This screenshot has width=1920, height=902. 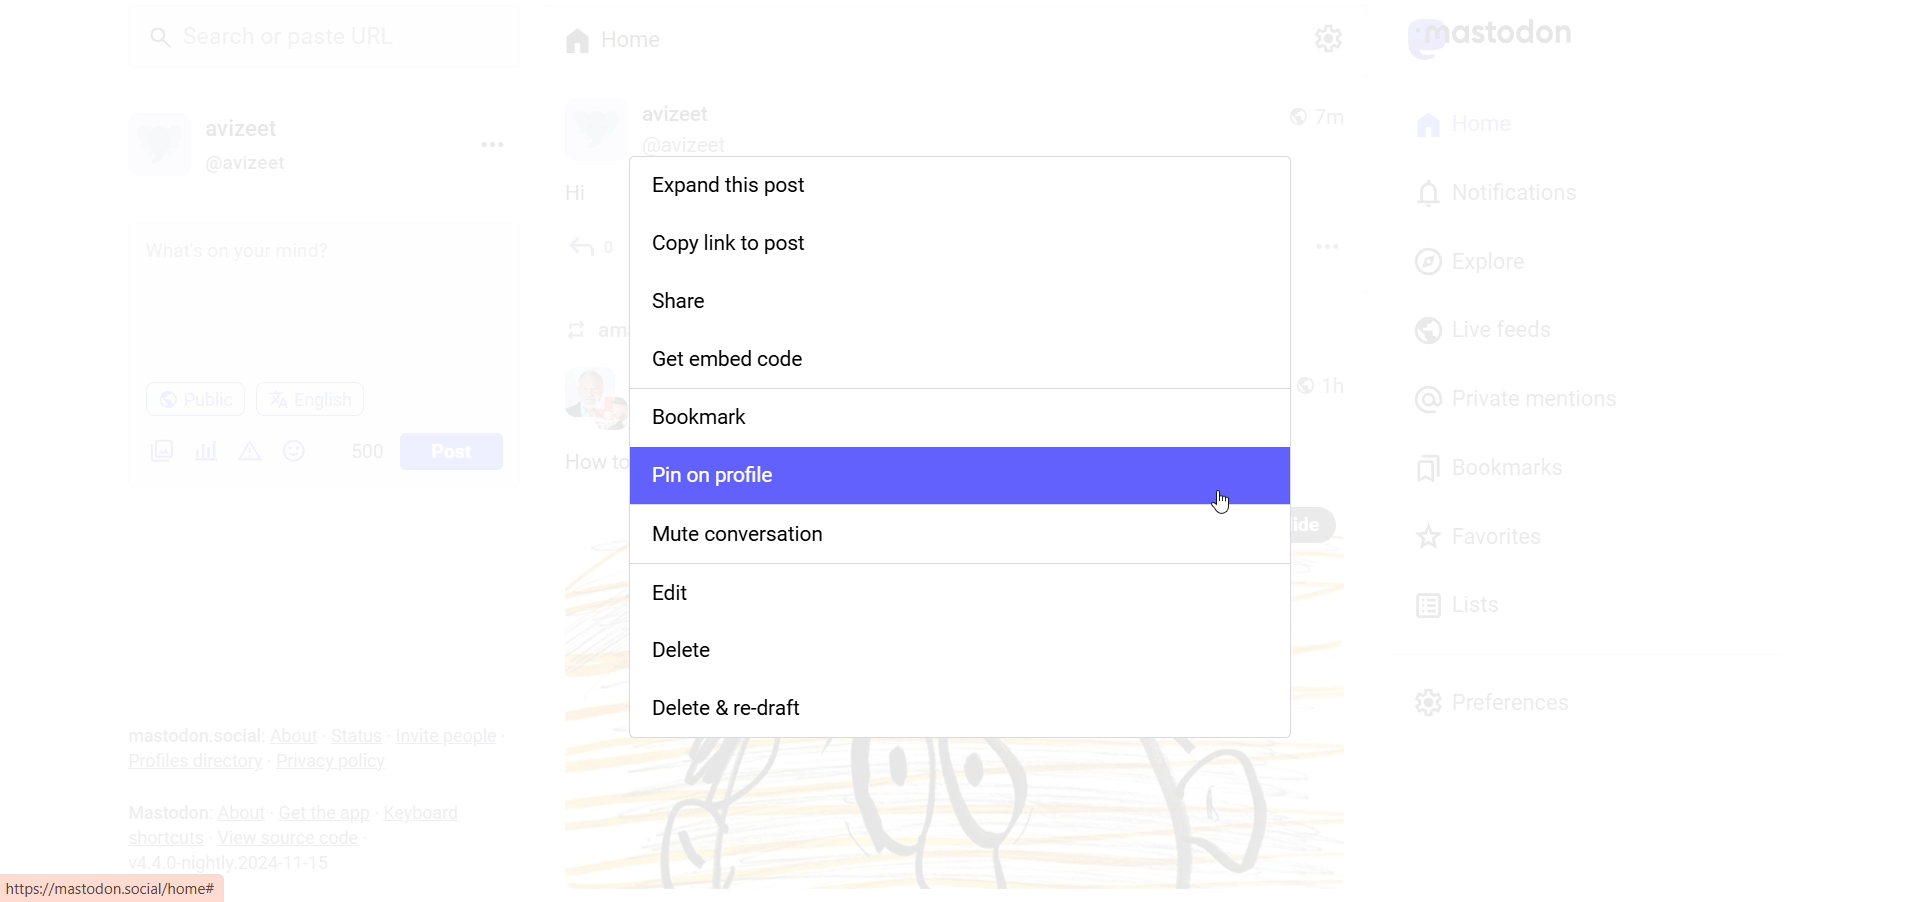 I want to click on What's on your mind, so click(x=322, y=301).